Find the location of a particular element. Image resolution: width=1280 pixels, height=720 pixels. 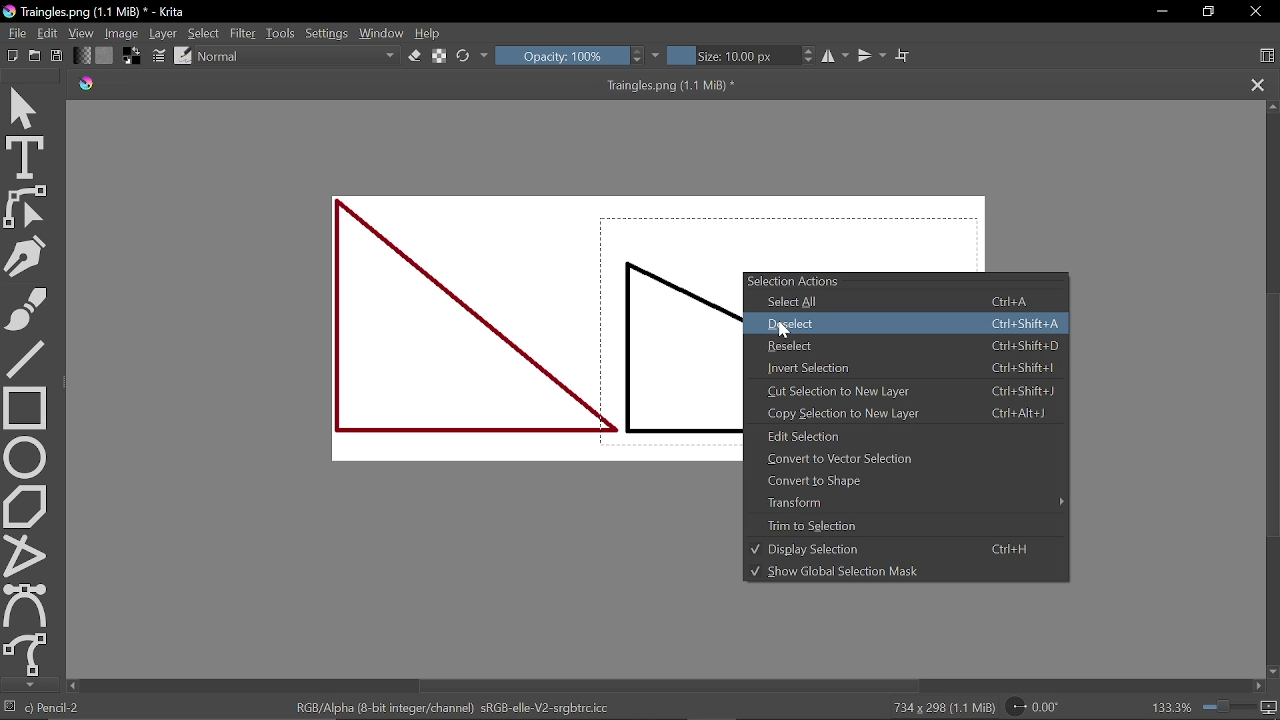

Display selection is located at coordinates (902, 549).